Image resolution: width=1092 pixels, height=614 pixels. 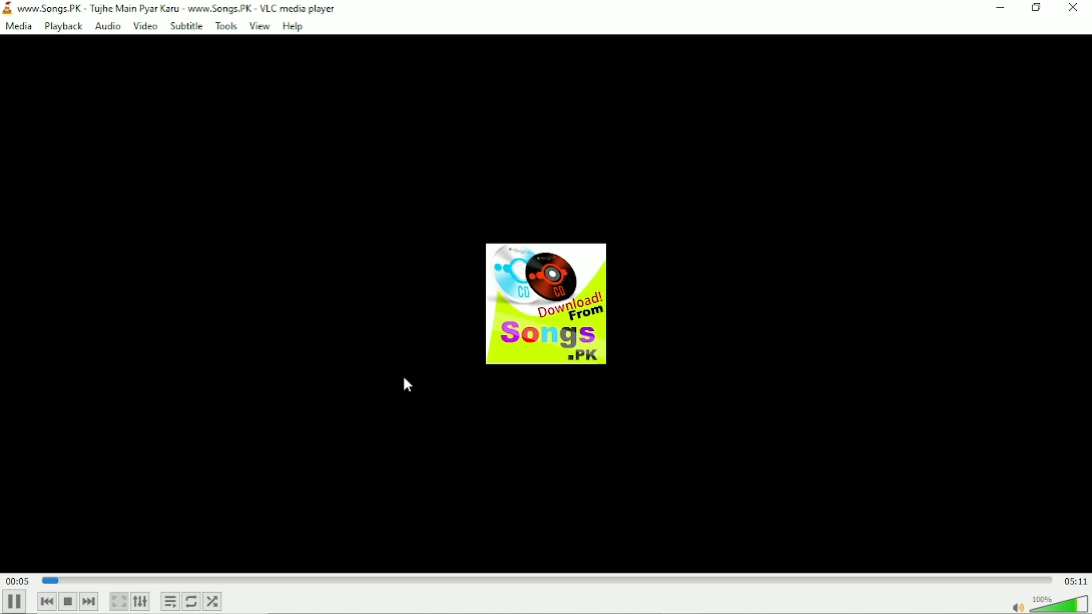 What do you see at coordinates (141, 602) in the screenshot?
I see `Show extended settings` at bounding box center [141, 602].